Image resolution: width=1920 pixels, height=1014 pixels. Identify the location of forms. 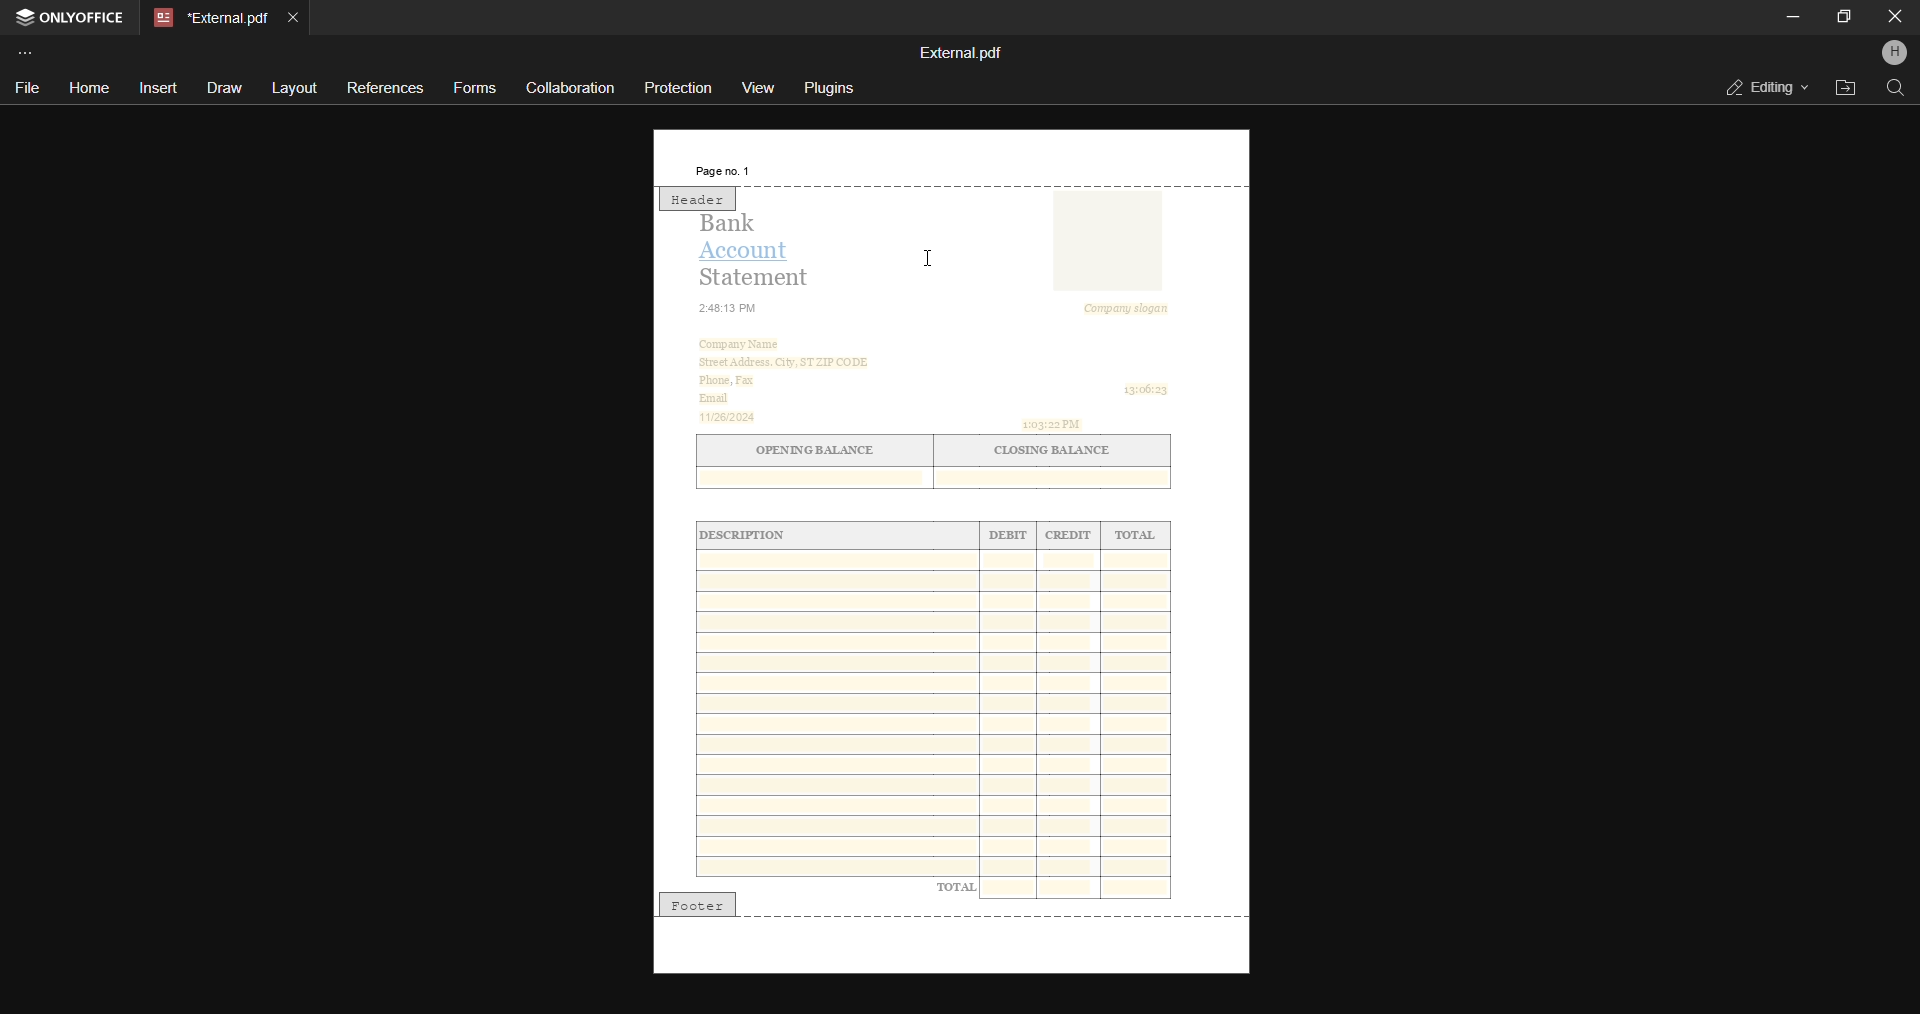
(477, 89).